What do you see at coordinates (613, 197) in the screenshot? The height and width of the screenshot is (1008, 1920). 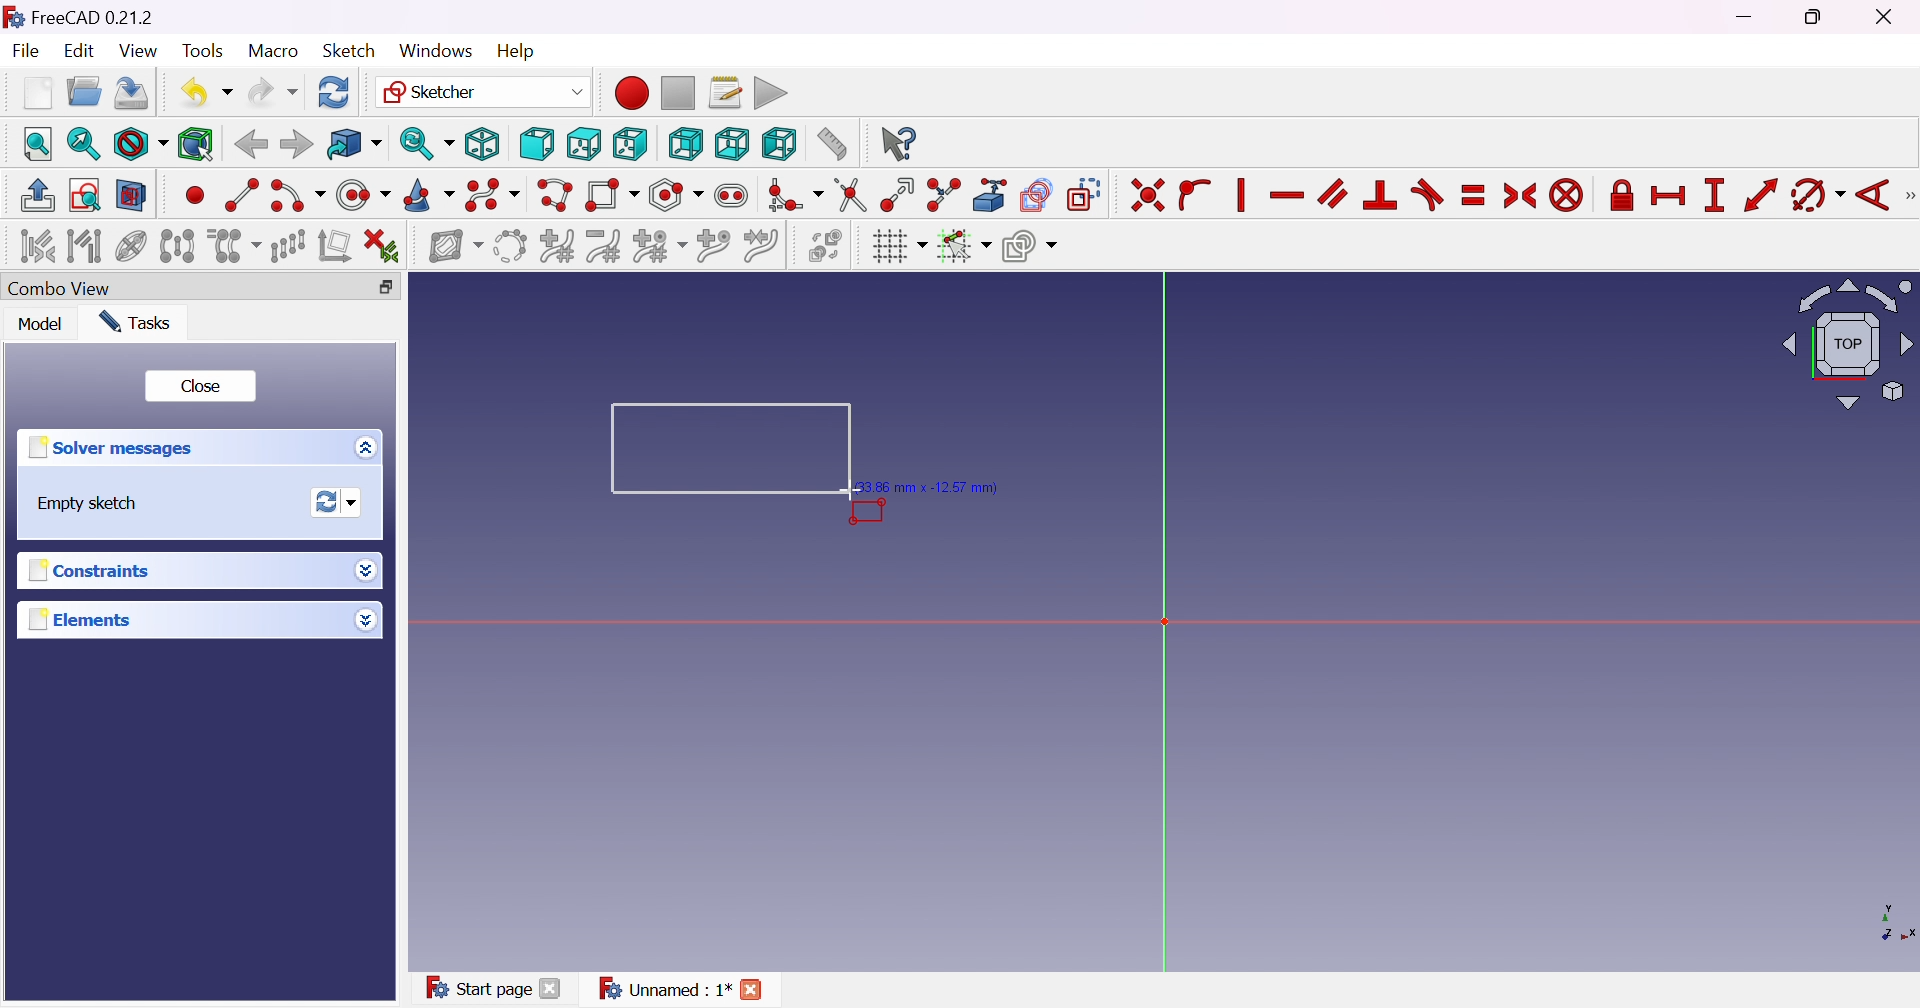 I see `Create rectangle` at bounding box center [613, 197].